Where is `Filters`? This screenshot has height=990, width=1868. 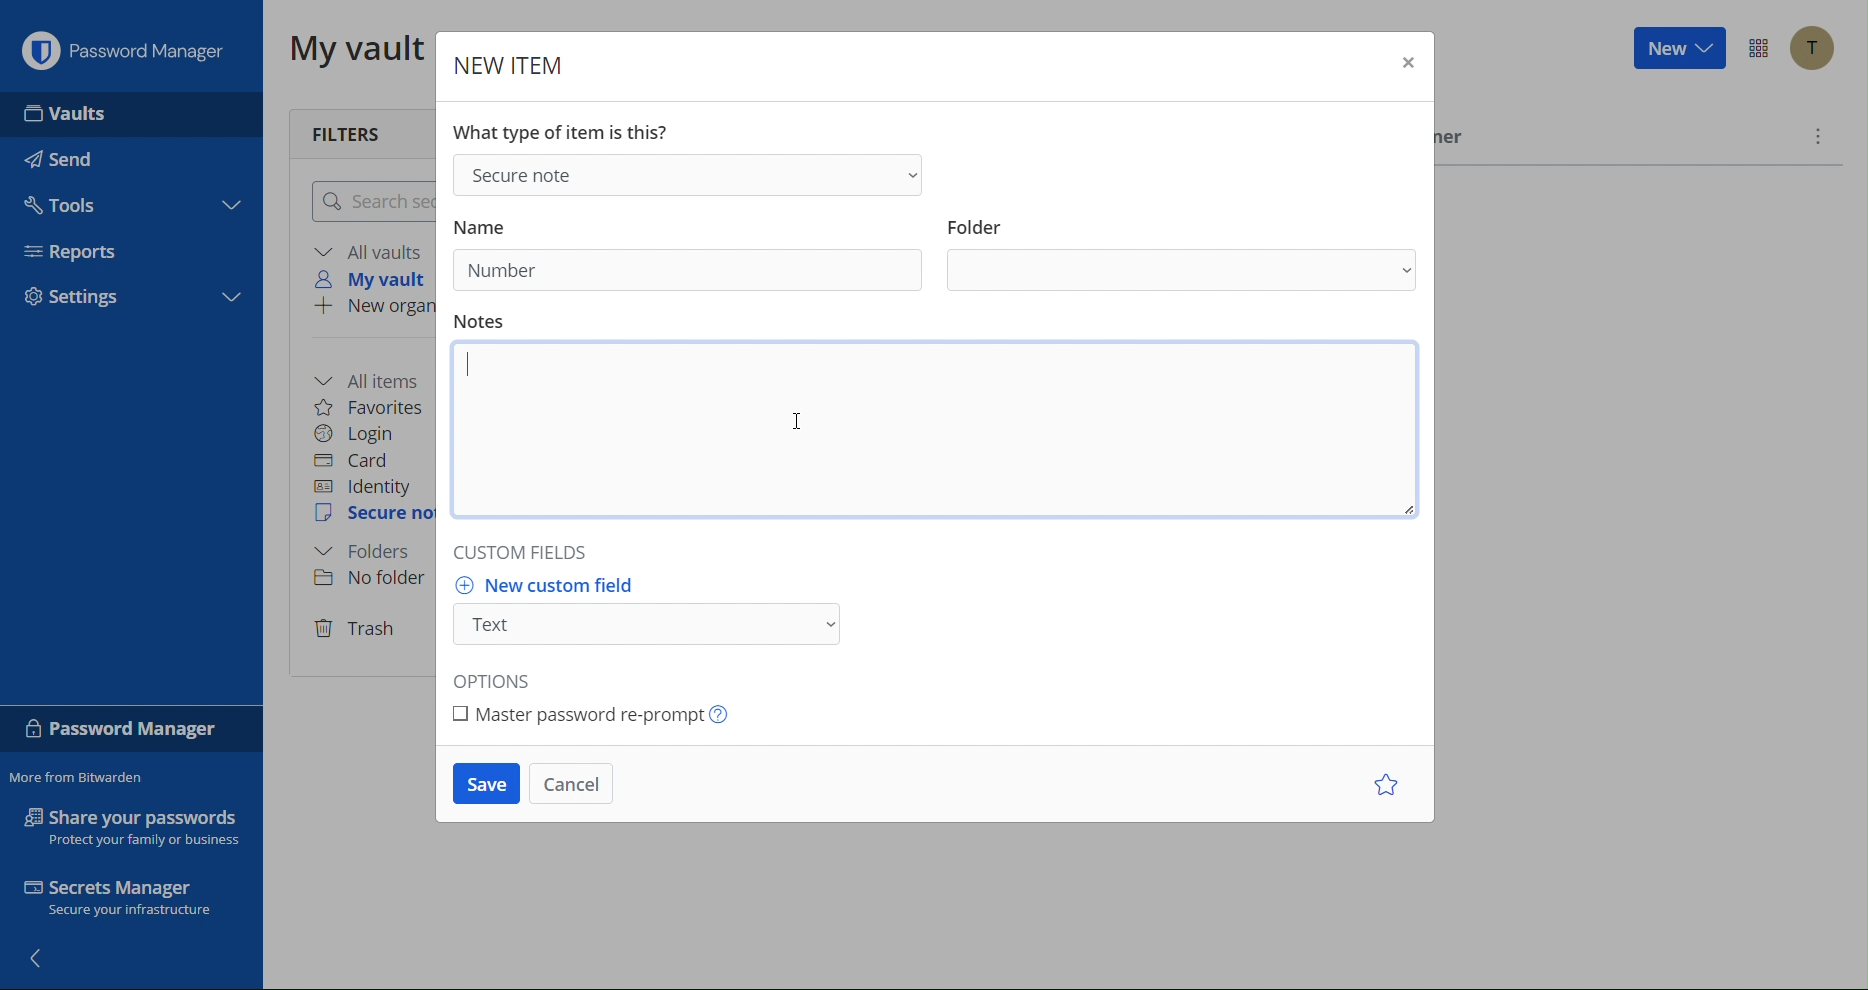
Filters is located at coordinates (359, 129).